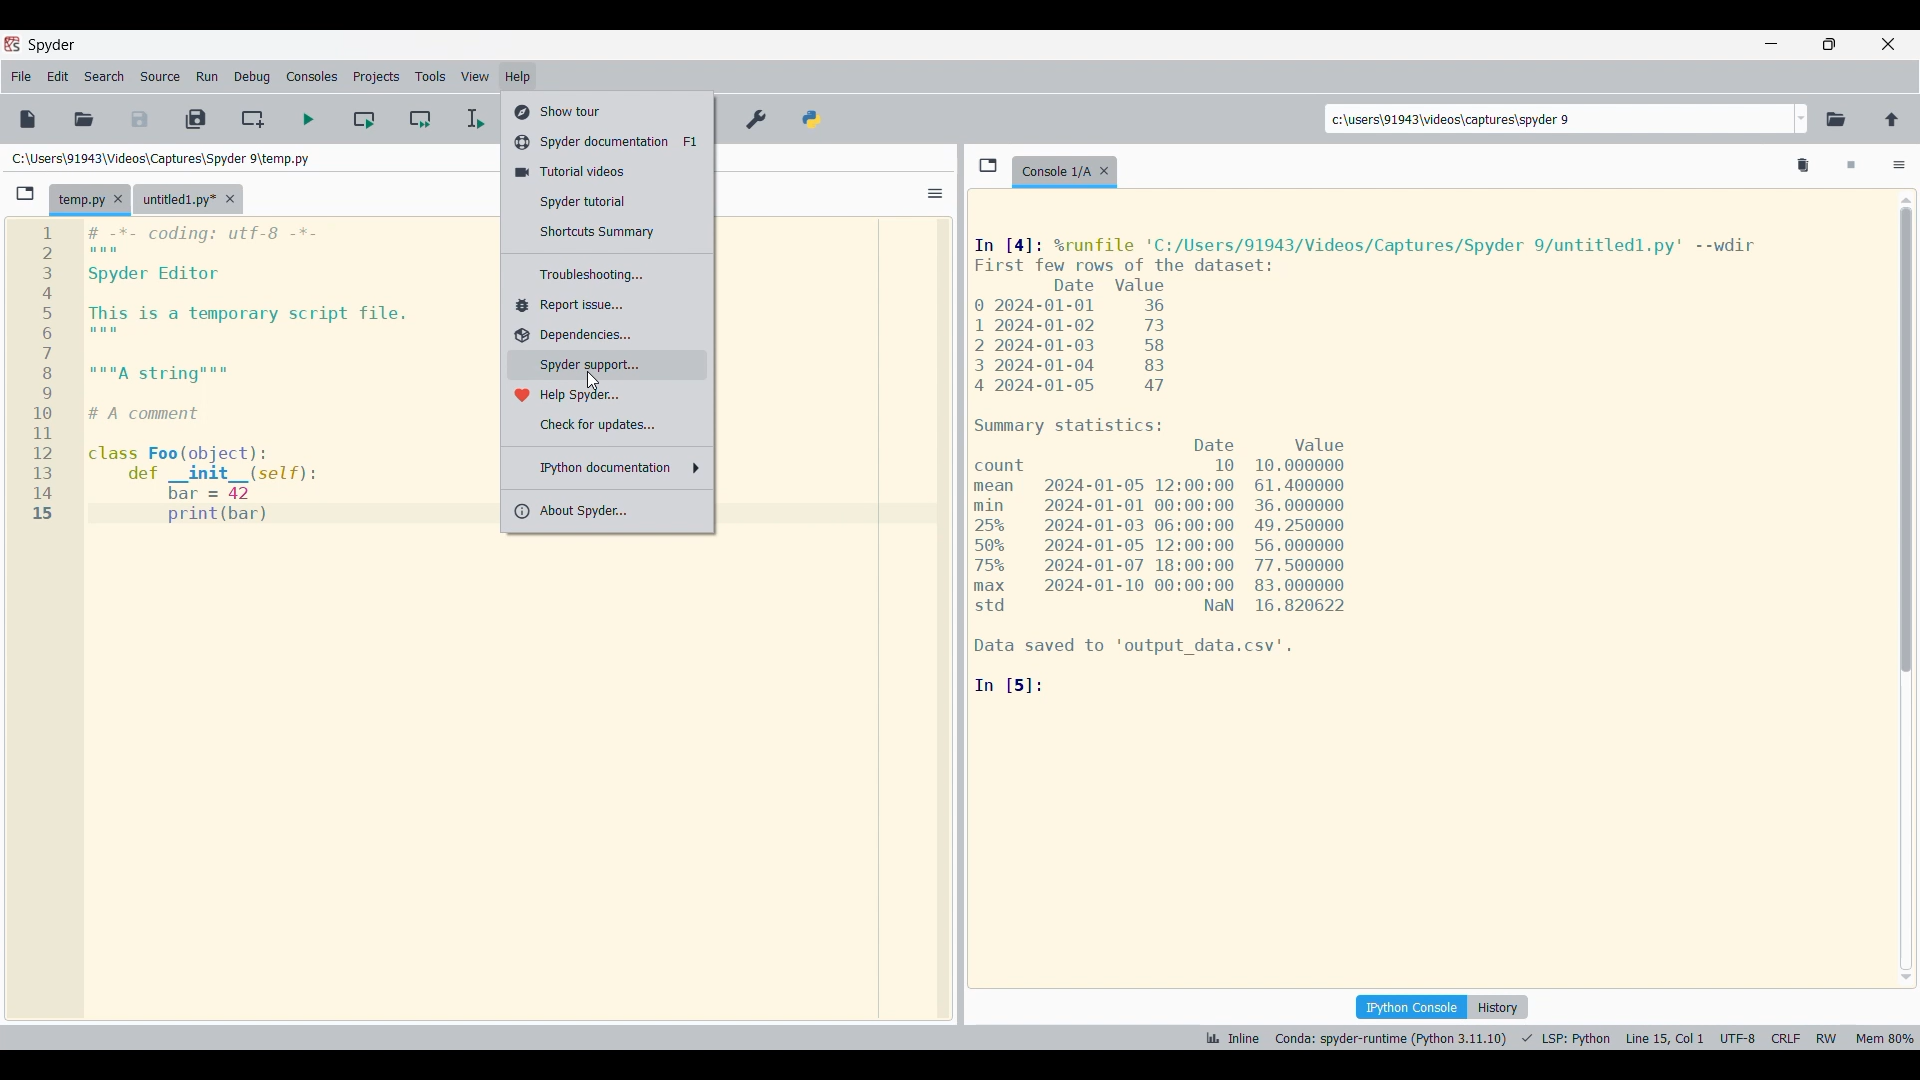 This screenshot has width=1920, height=1080. I want to click on Browse tabs, so click(989, 165).